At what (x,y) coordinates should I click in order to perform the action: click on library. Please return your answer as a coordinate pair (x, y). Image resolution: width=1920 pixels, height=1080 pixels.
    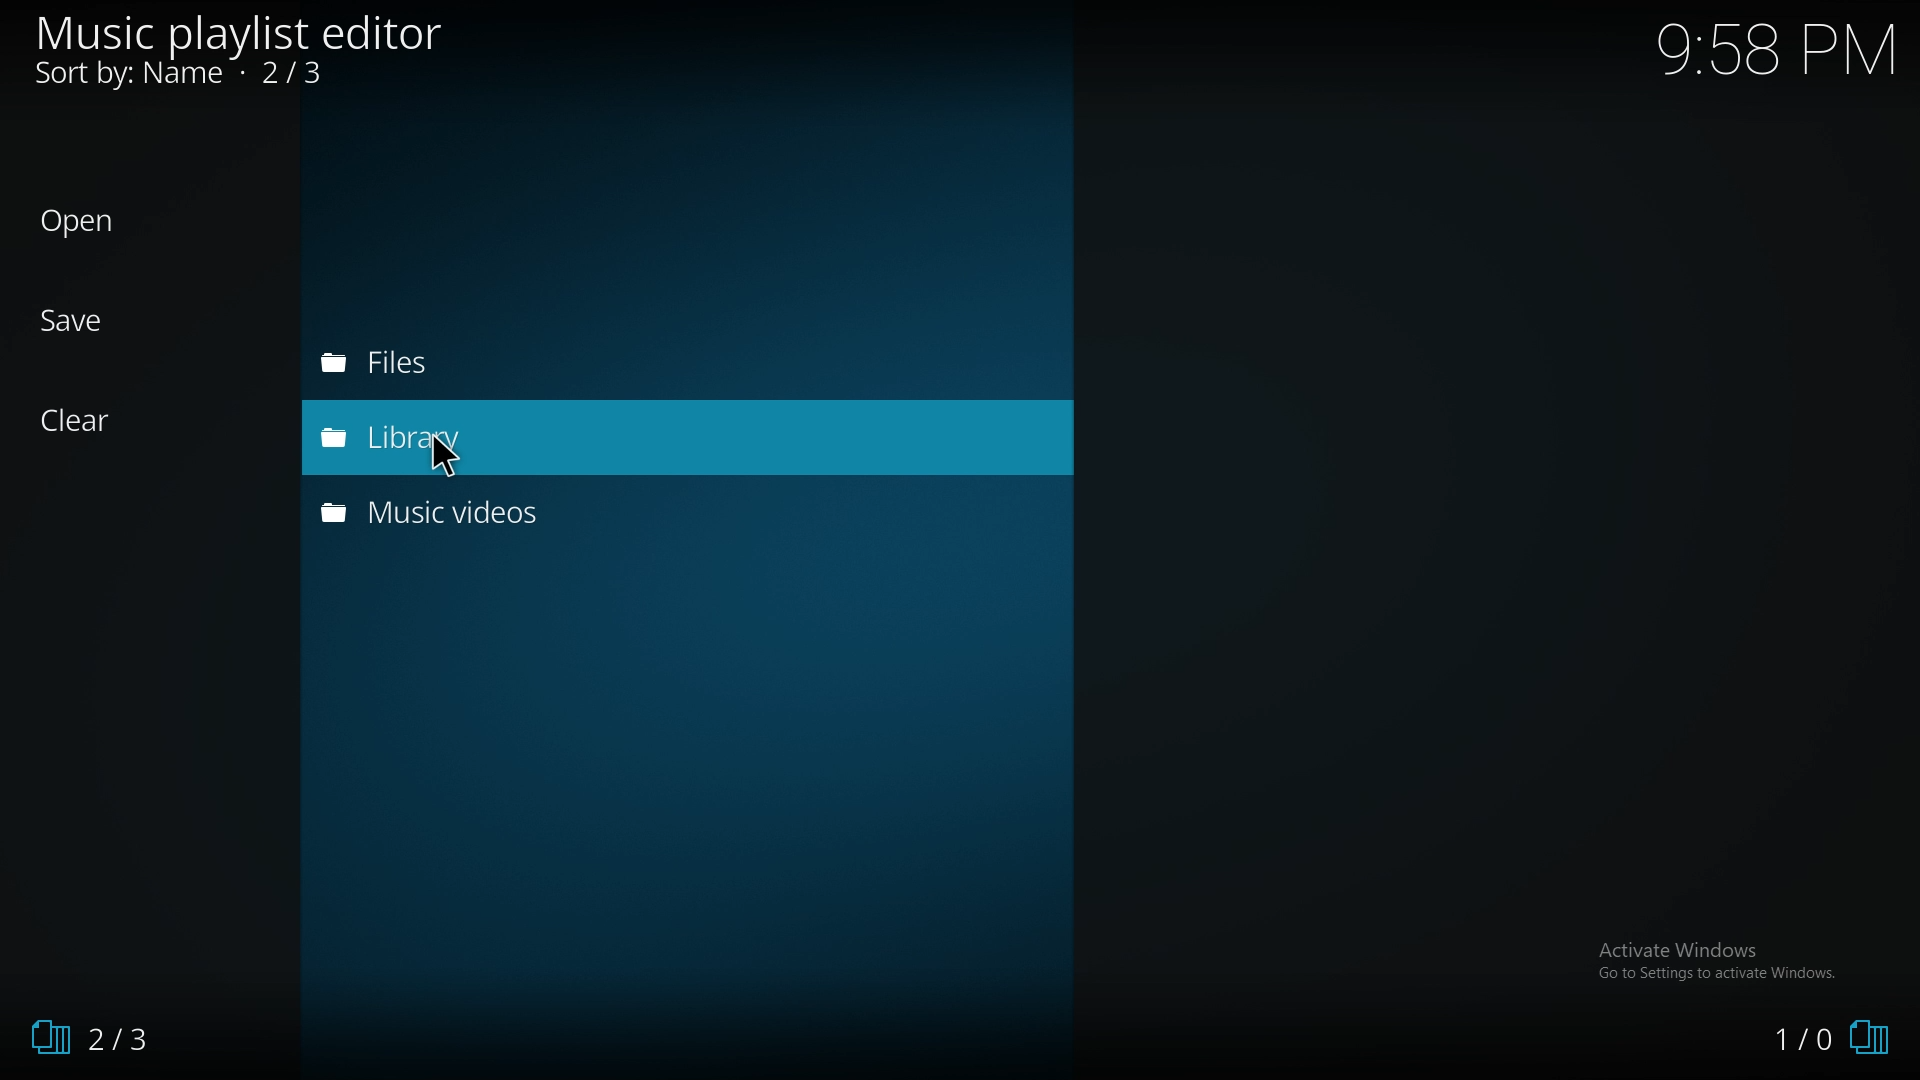
    Looking at the image, I should click on (528, 437).